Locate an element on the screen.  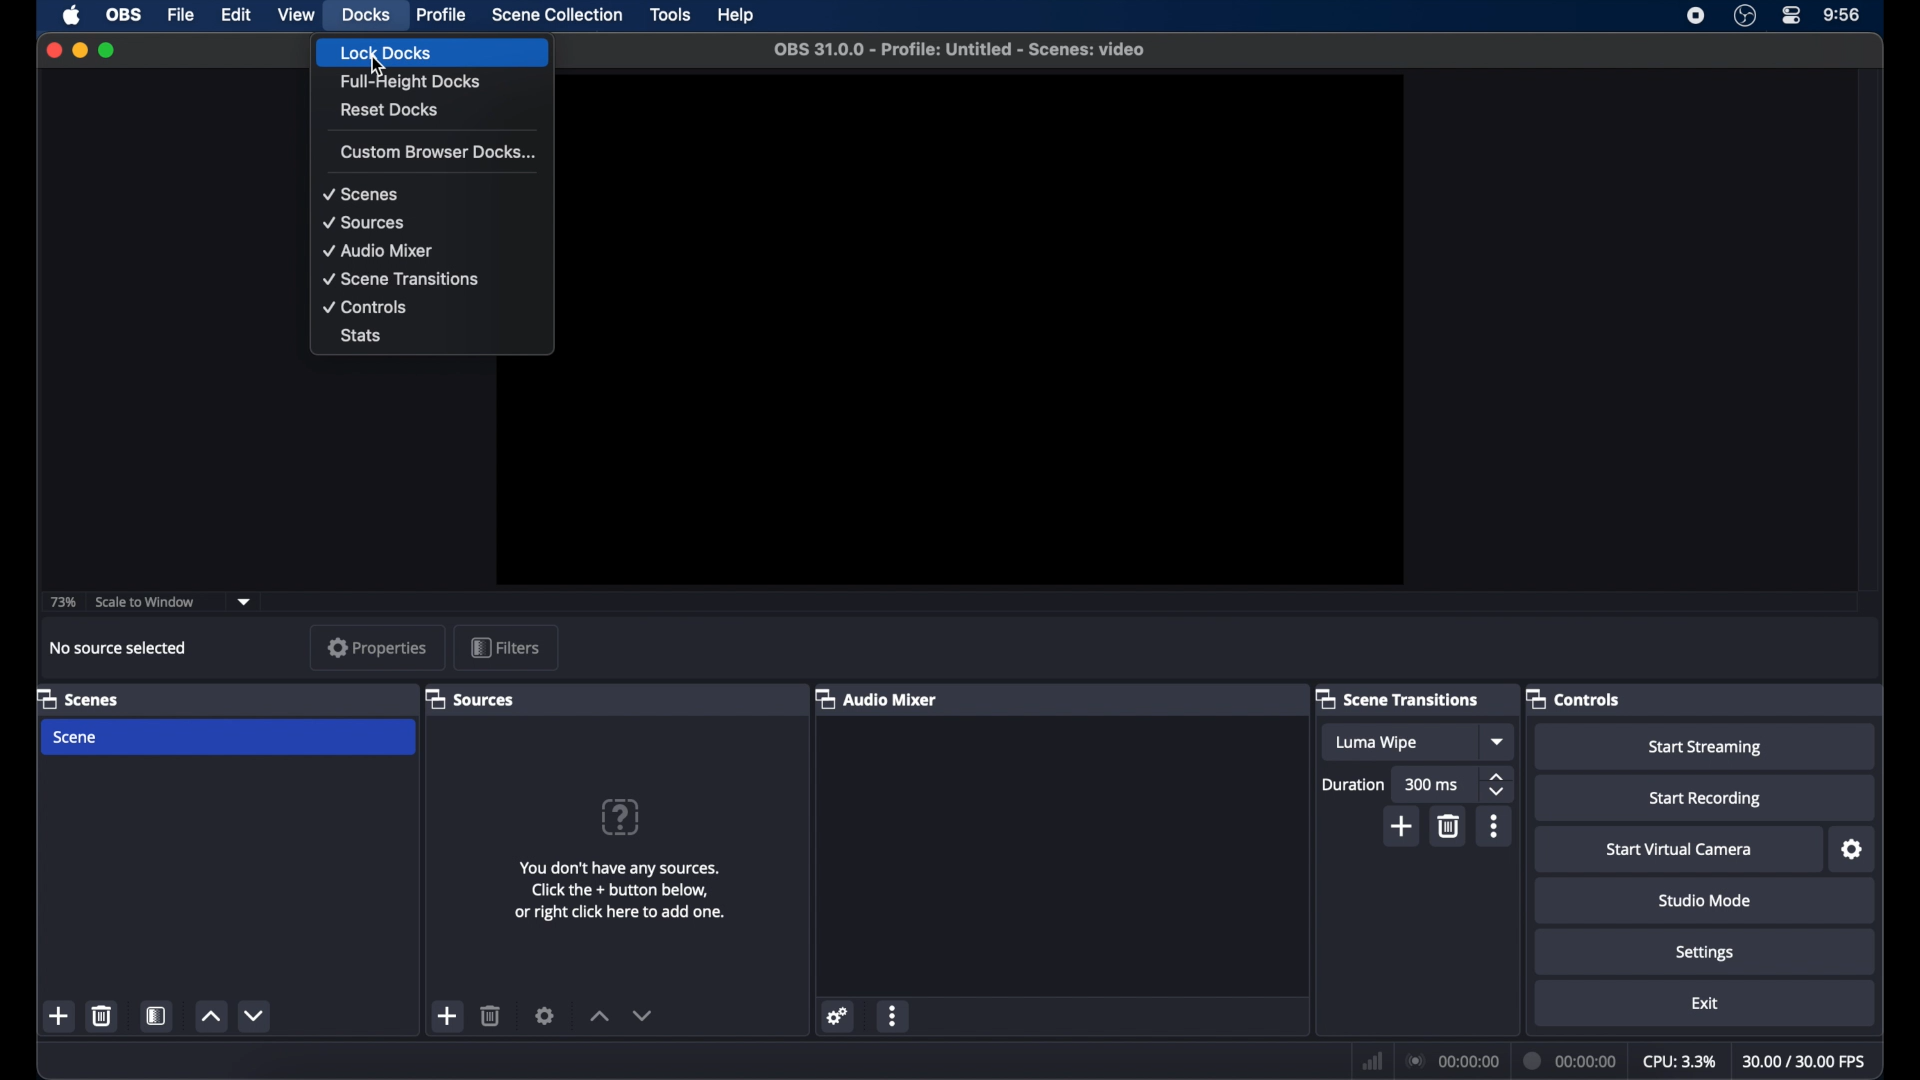
connections is located at coordinates (1451, 1061).